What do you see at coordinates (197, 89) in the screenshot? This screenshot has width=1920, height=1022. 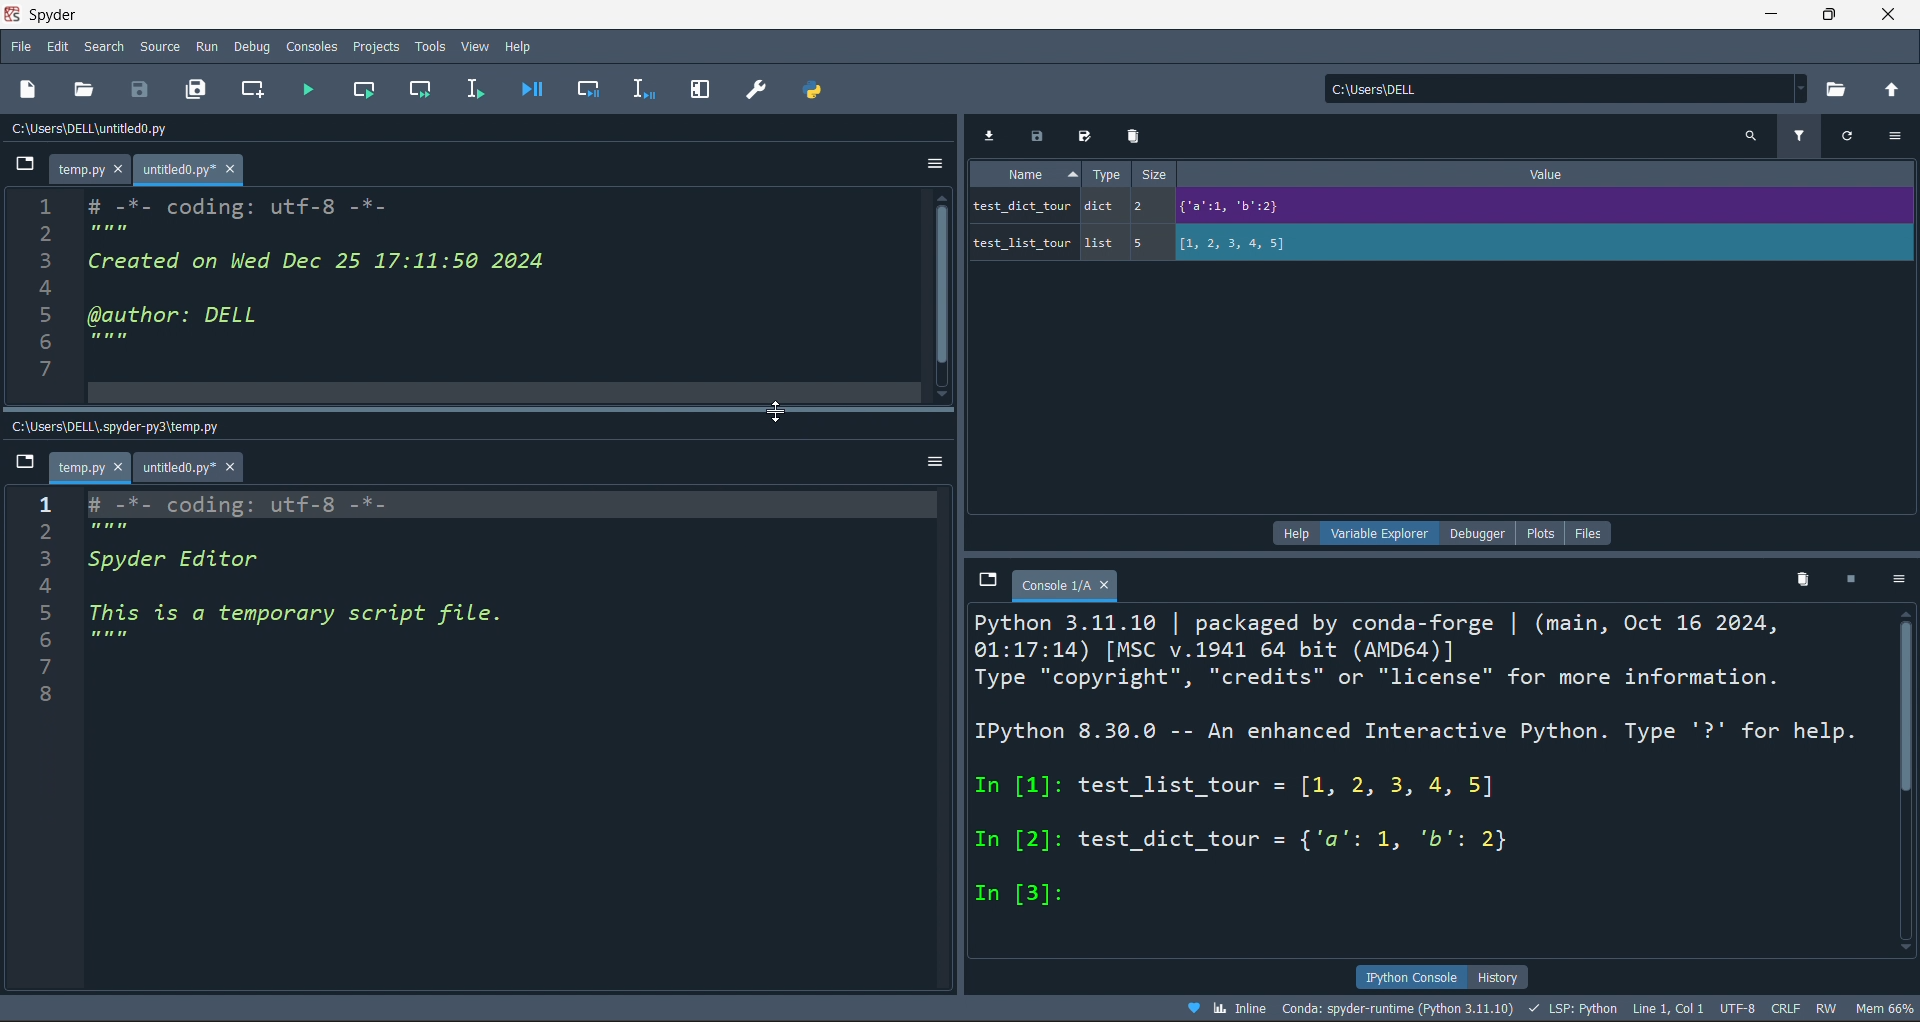 I see `save all files` at bounding box center [197, 89].